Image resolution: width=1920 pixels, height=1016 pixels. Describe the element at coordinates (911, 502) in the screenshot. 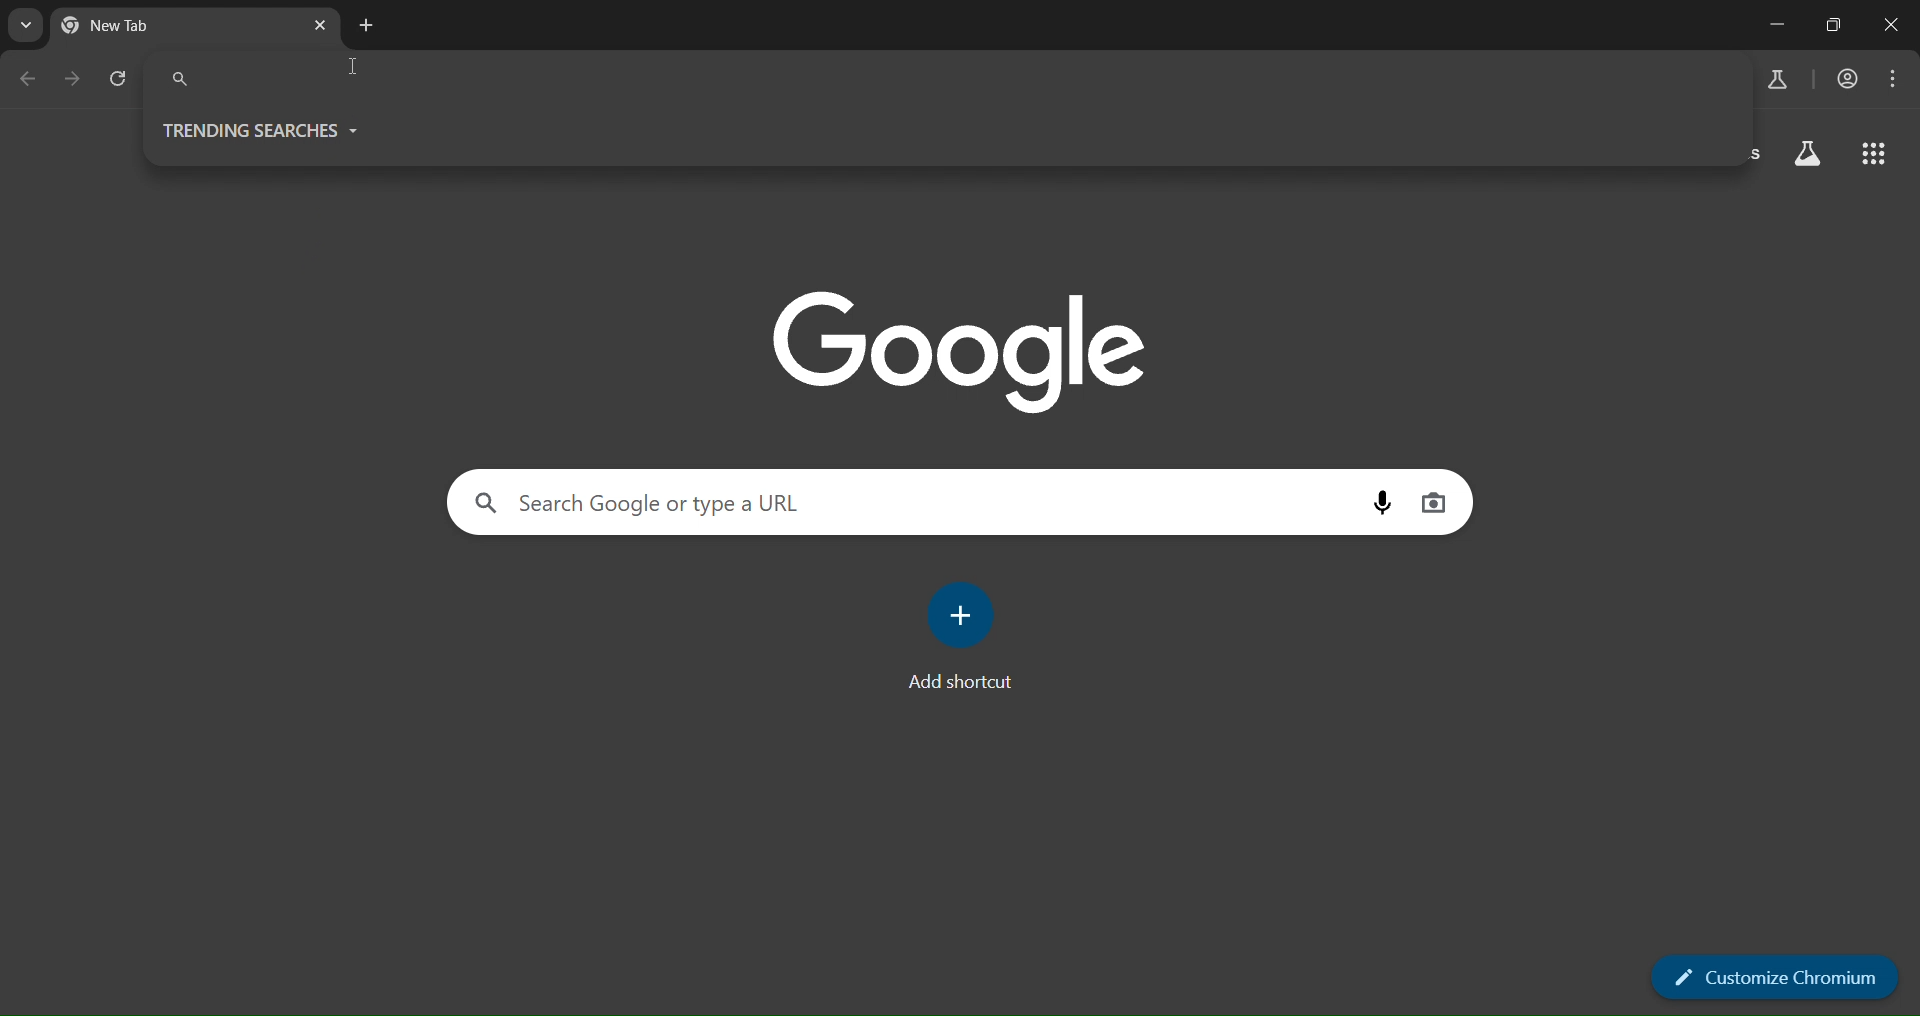

I see `search google or type a URL` at that location.